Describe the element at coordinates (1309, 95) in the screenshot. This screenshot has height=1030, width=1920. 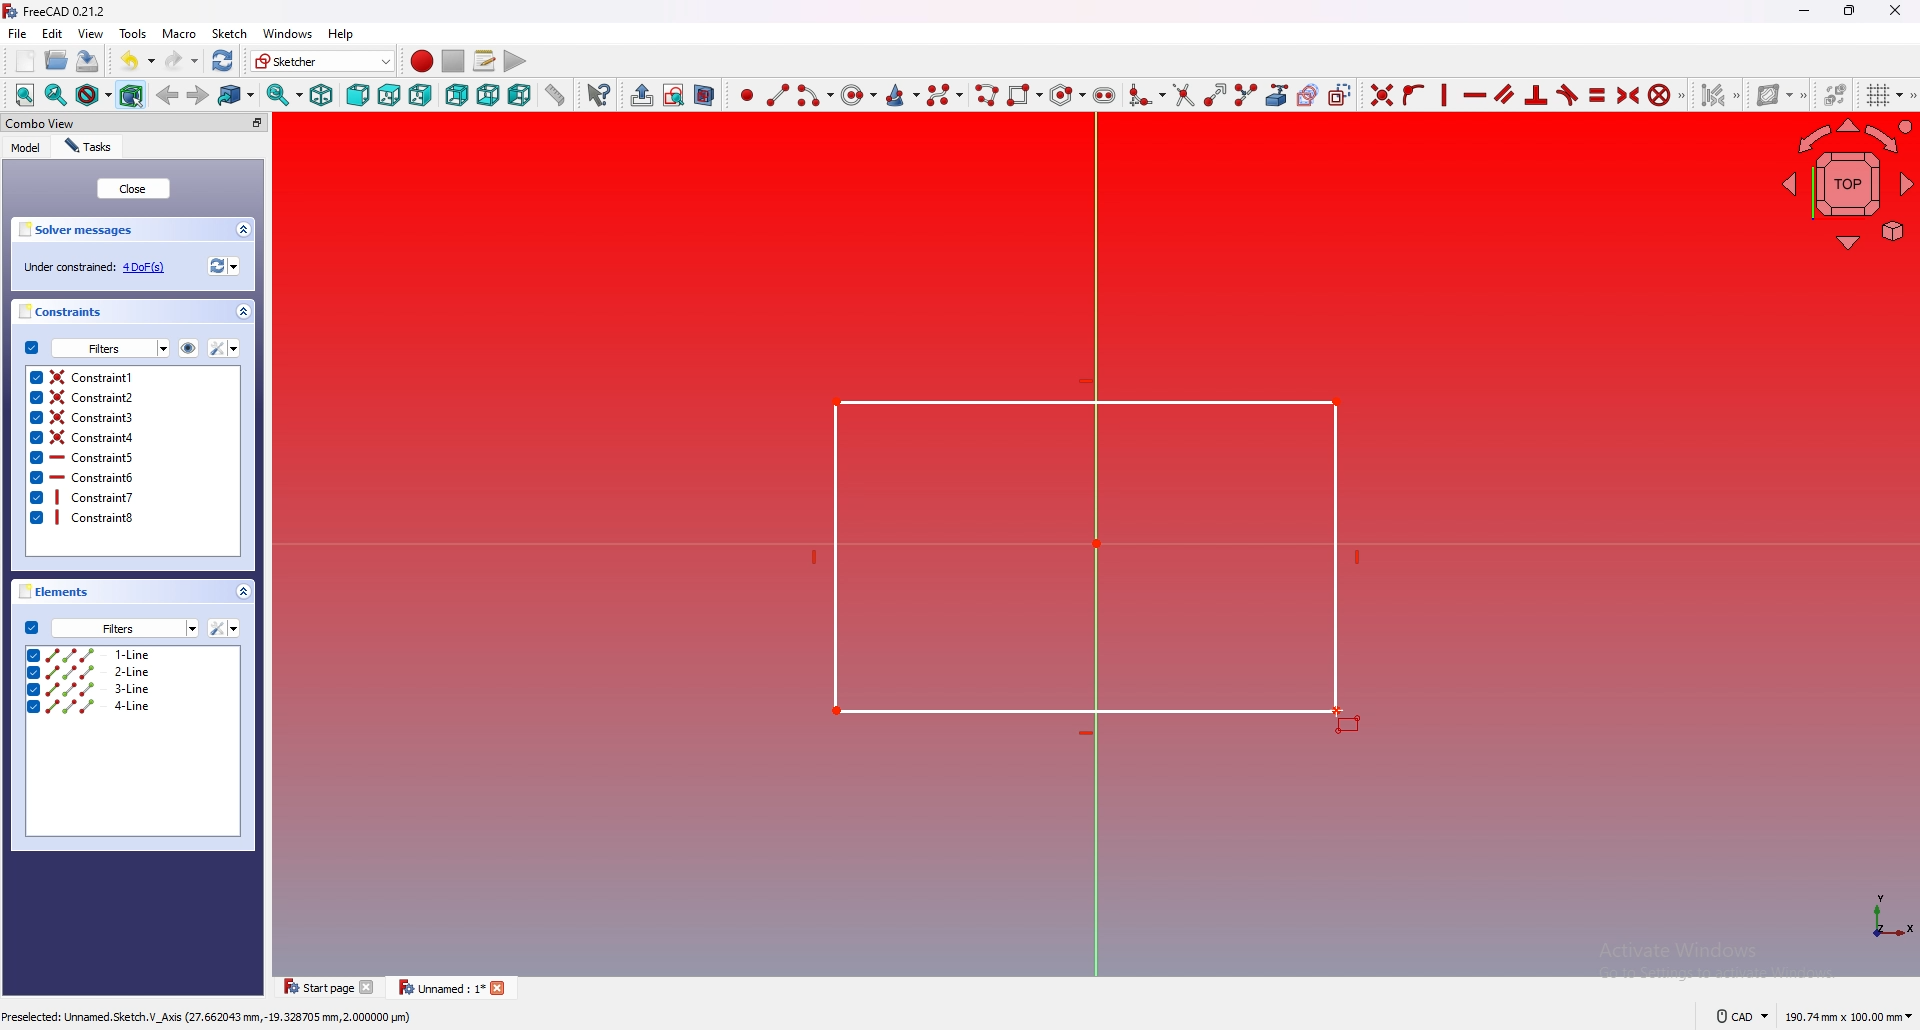
I see `create carbon copy` at that location.